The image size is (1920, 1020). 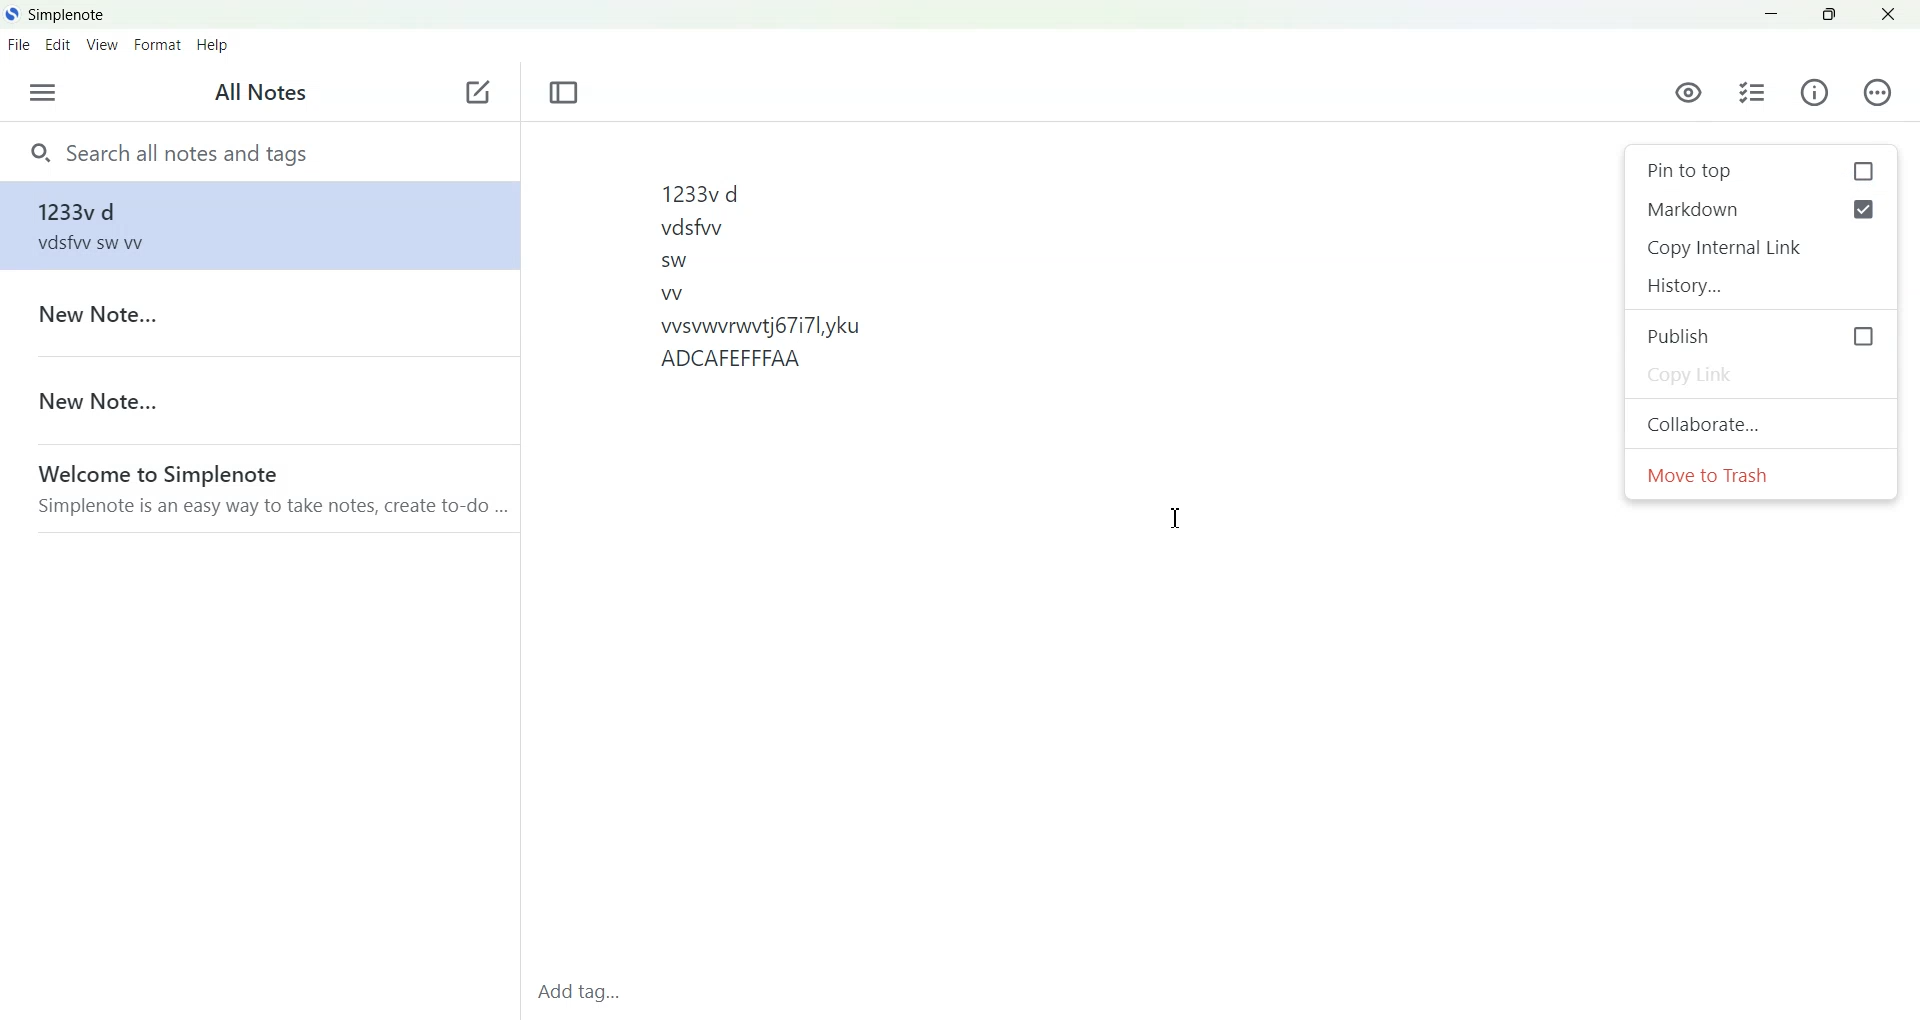 I want to click on Add Note, so click(x=478, y=93).